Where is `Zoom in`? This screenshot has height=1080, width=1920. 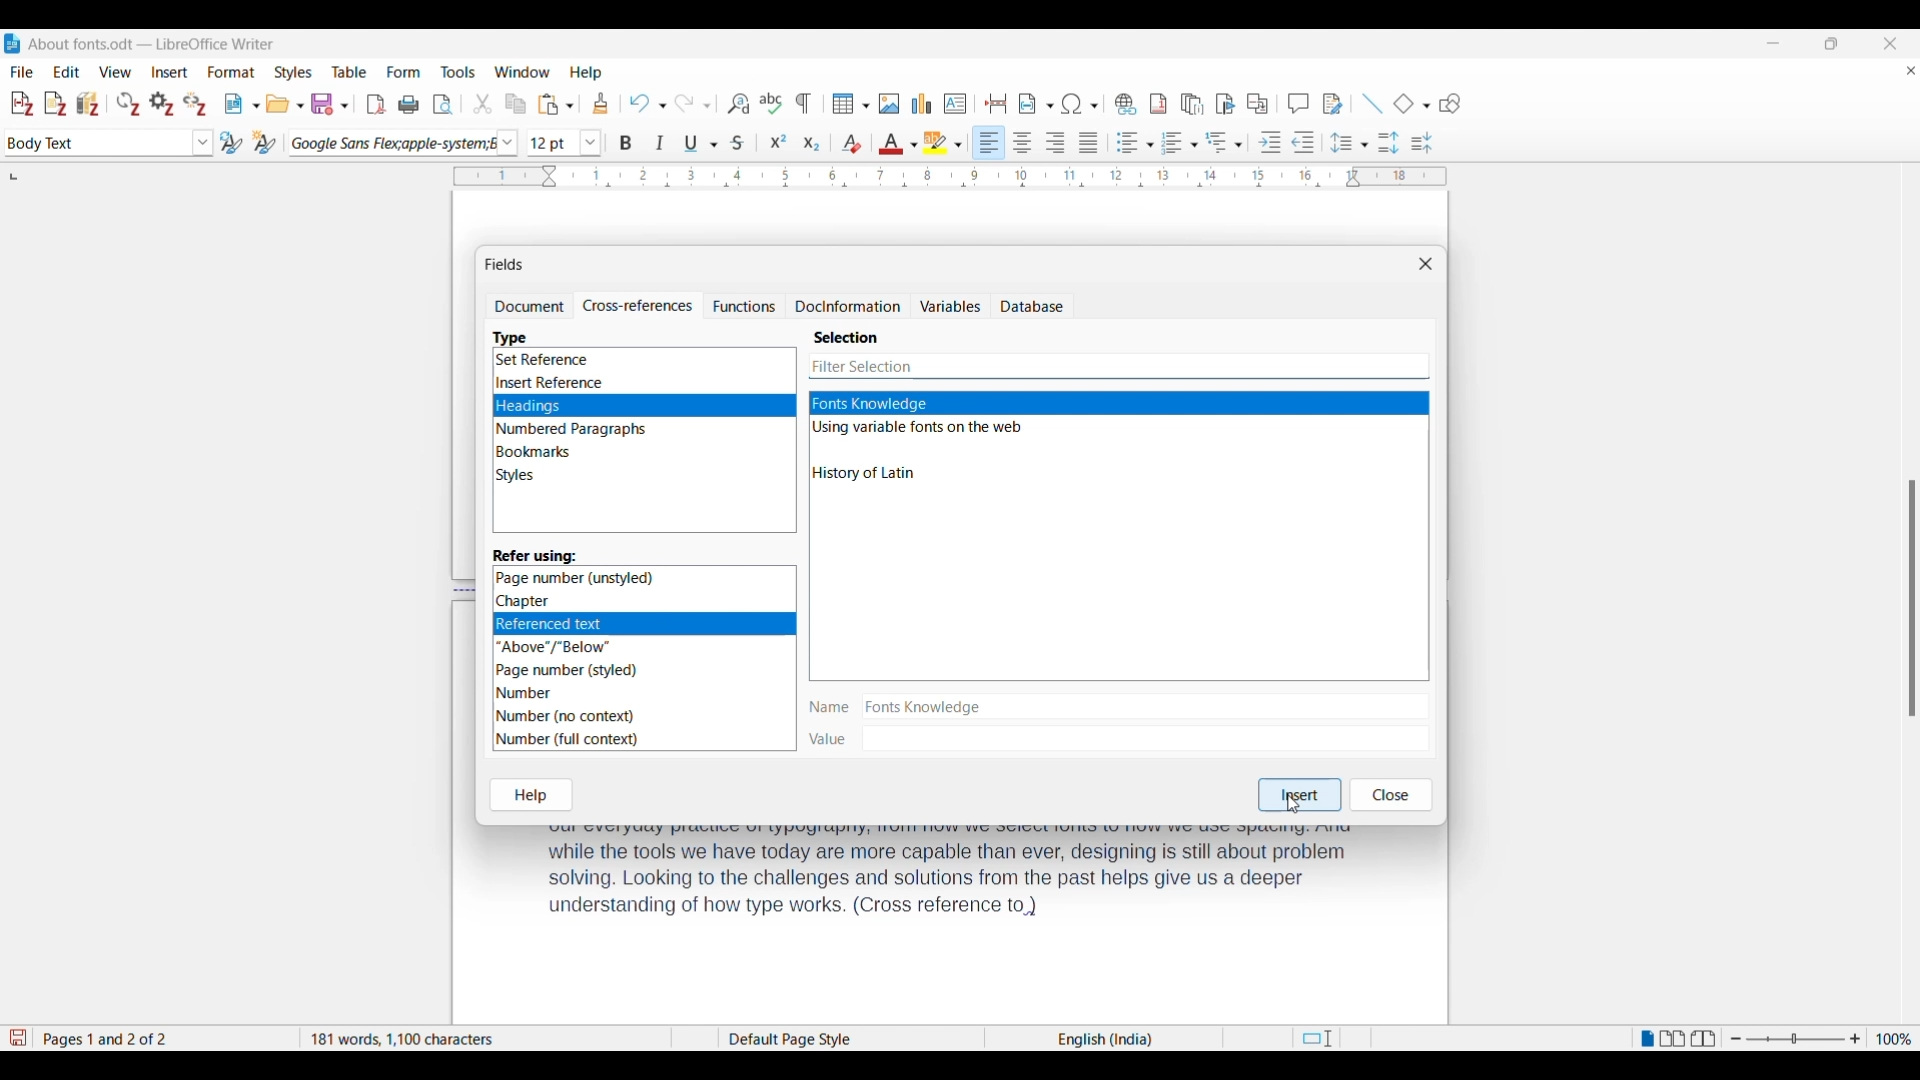
Zoom in is located at coordinates (1856, 1040).